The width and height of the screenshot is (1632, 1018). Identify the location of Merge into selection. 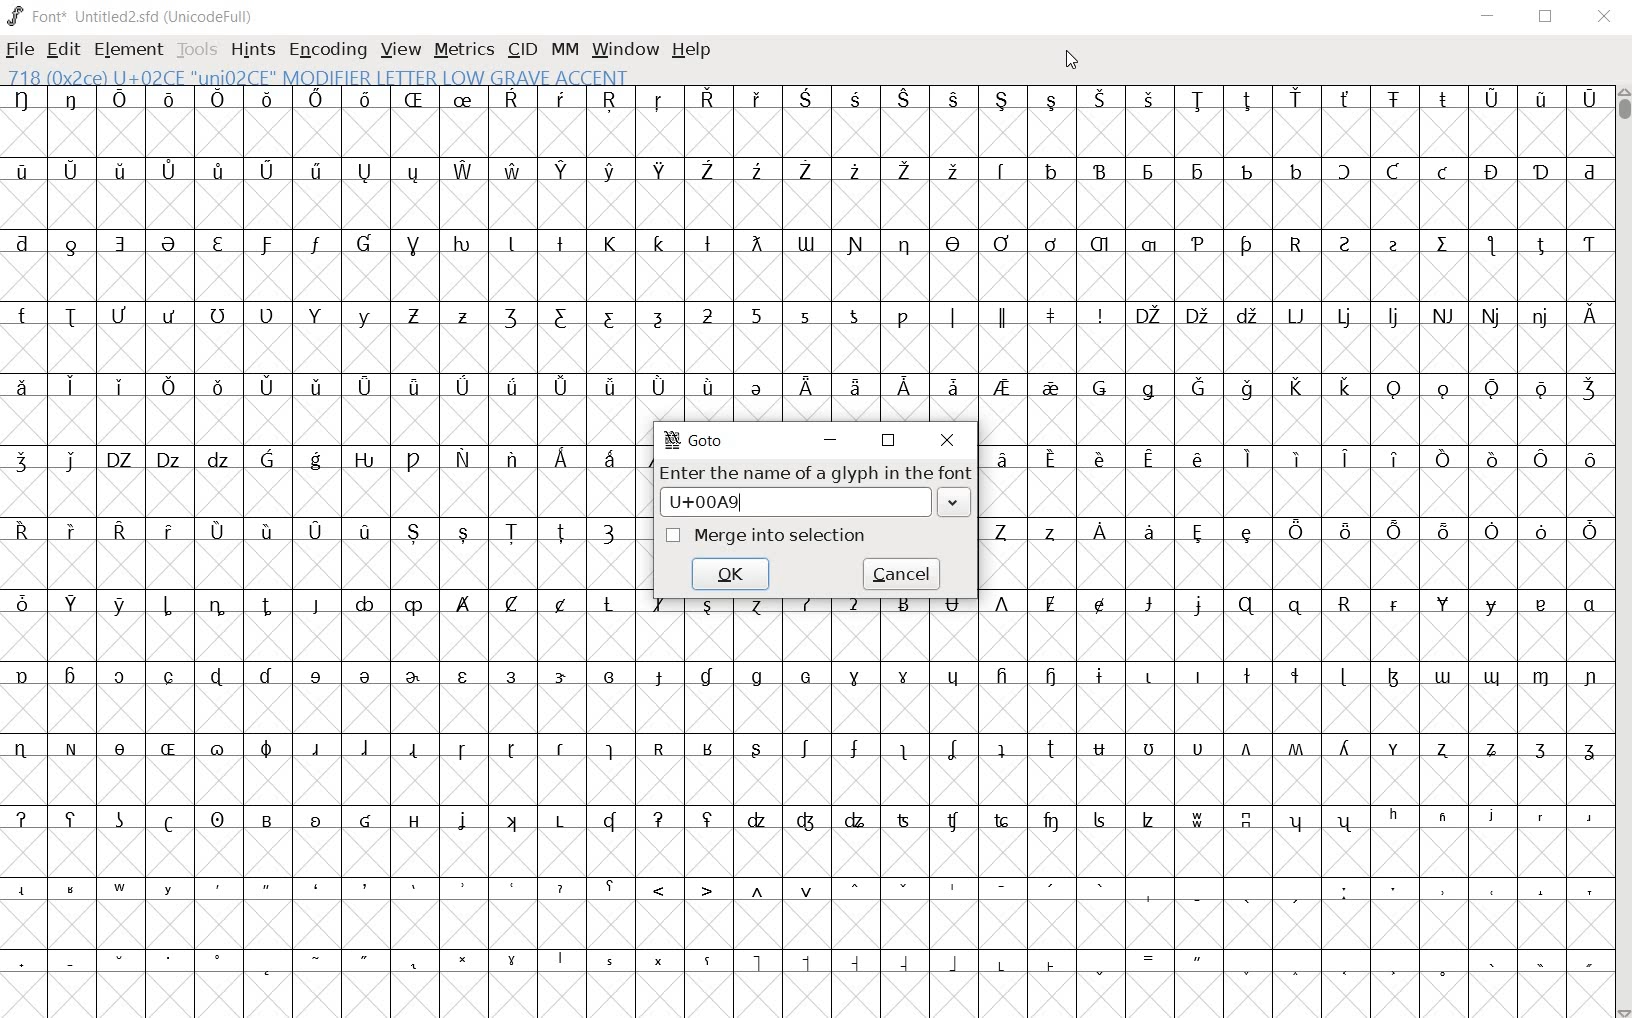
(769, 534).